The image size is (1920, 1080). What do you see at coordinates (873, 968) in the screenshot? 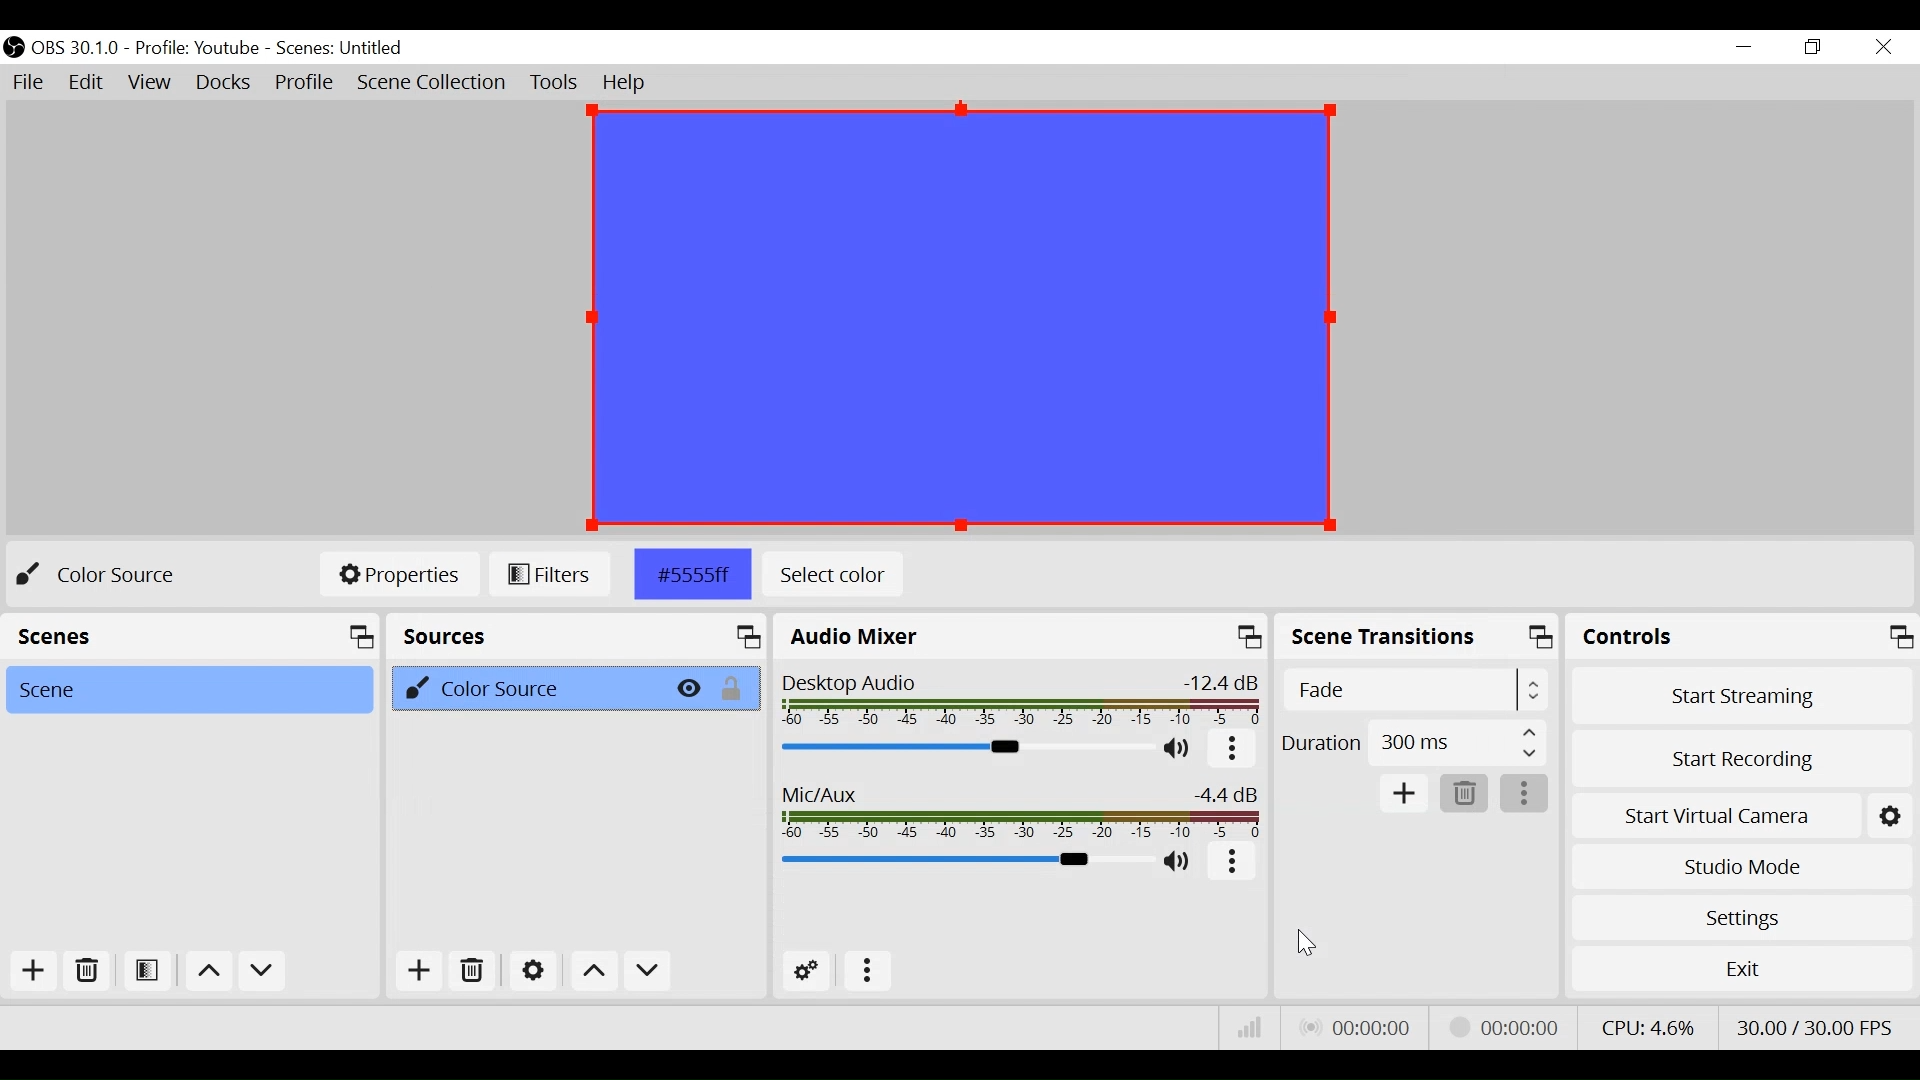
I see `More Options` at bounding box center [873, 968].